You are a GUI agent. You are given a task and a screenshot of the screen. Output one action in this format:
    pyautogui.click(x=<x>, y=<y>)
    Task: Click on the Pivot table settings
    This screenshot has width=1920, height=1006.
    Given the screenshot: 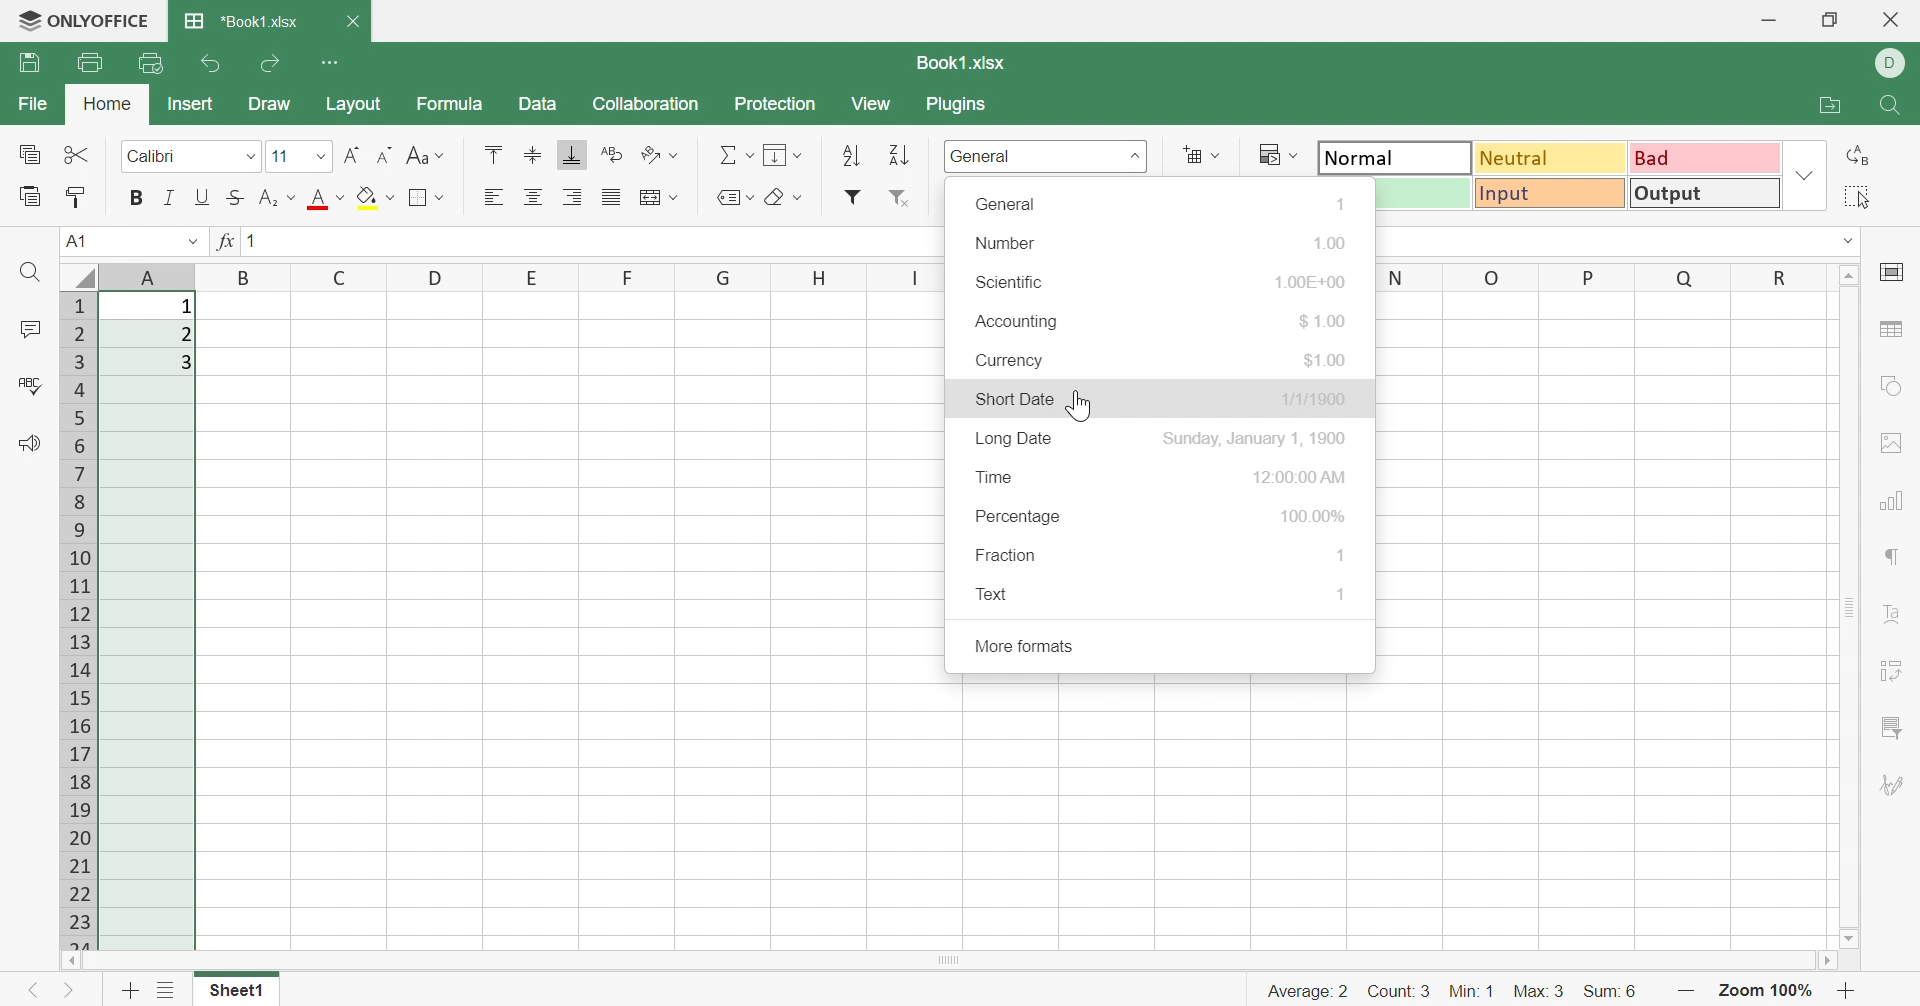 What is the action you would take?
    pyautogui.click(x=1897, y=671)
    